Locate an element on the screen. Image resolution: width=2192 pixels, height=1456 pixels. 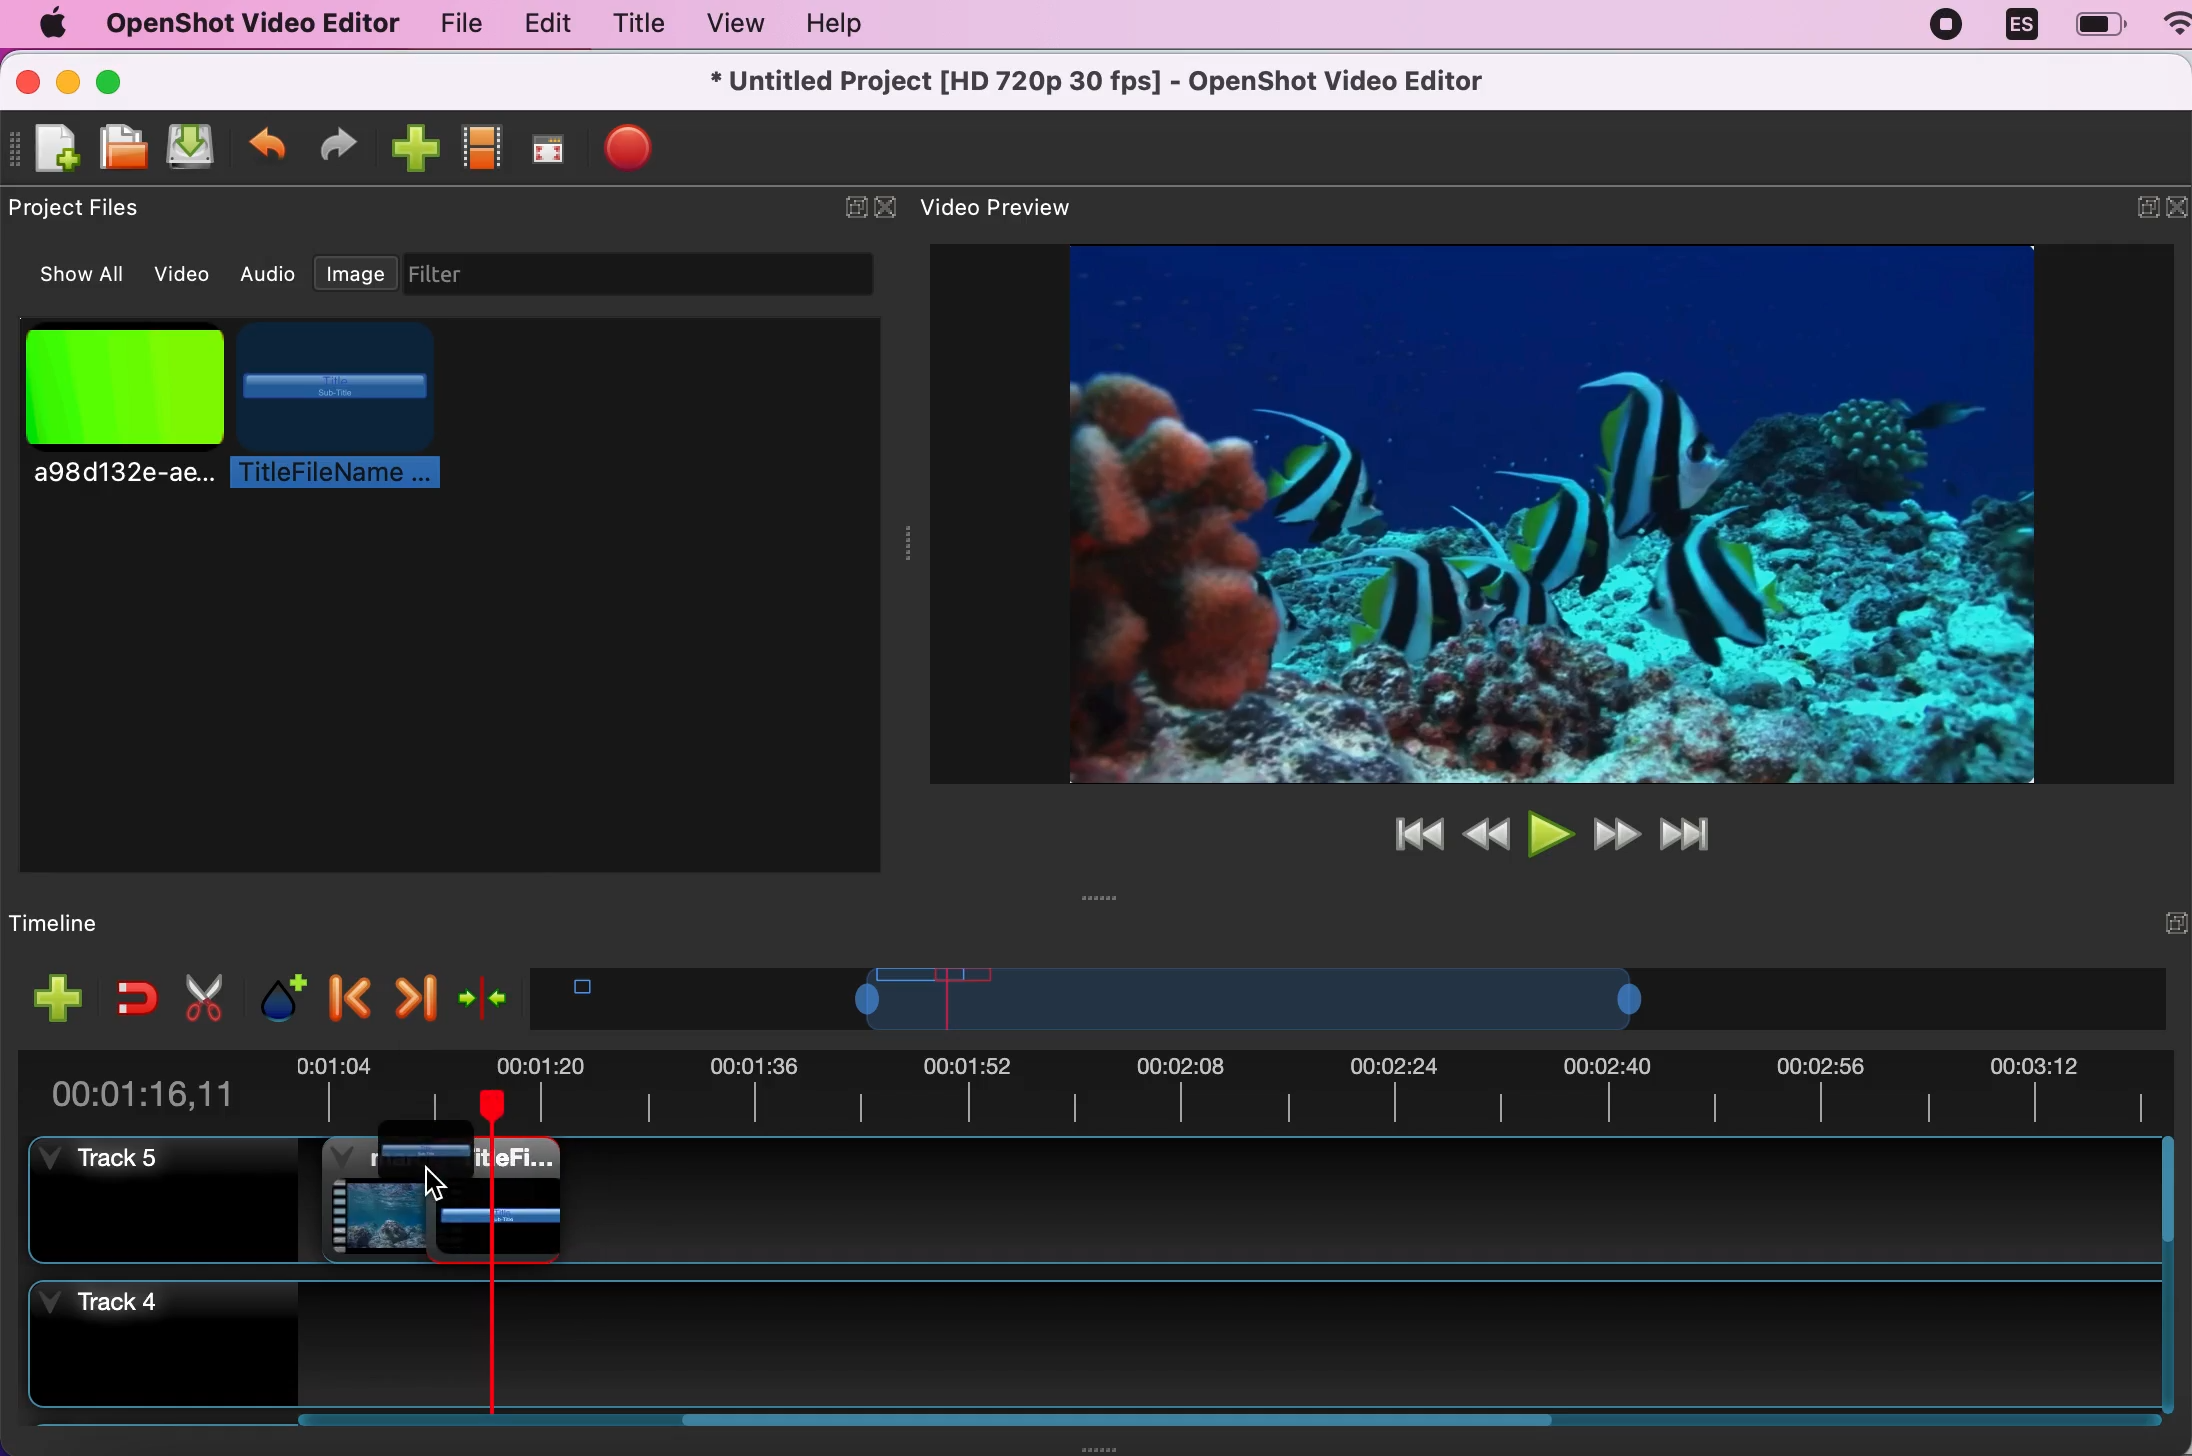
minimize is located at coordinates (2132, 211).